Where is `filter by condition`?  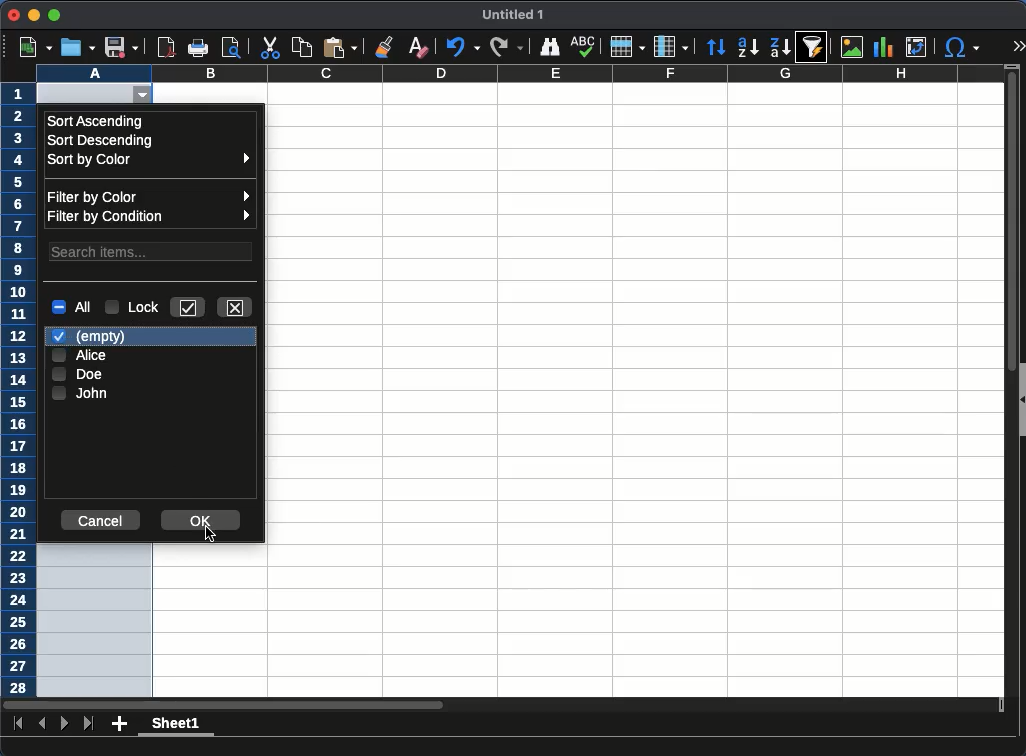
filter by condition is located at coordinates (151, 216).